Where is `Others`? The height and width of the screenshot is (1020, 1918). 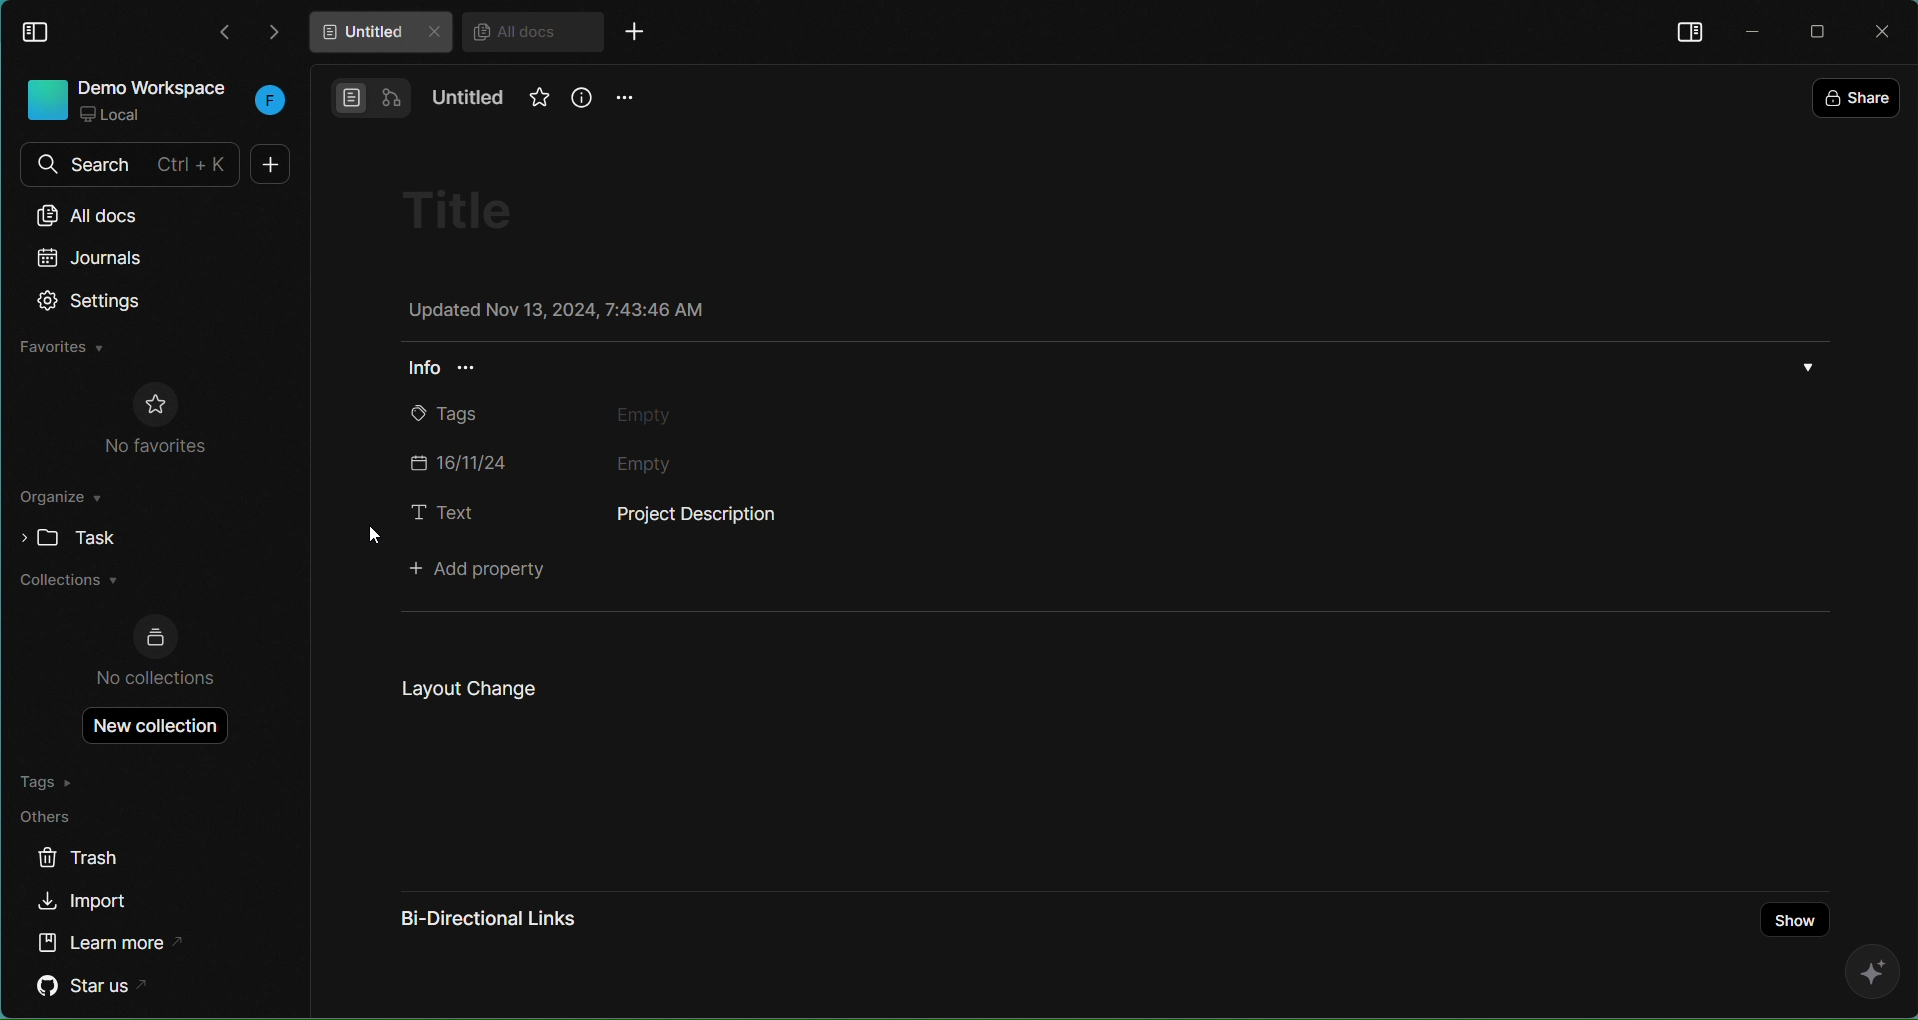
Others is located at coordinates (55, 817).